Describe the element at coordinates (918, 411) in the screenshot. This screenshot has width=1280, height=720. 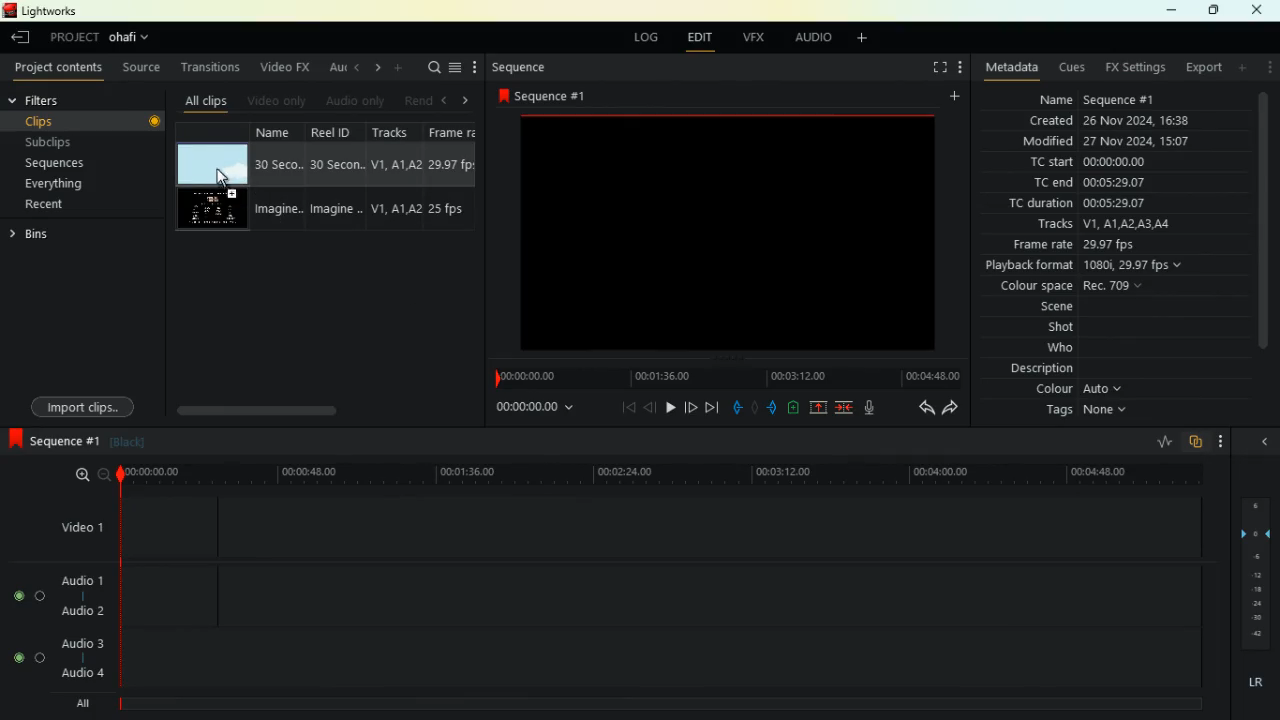
I see `back` at that location.